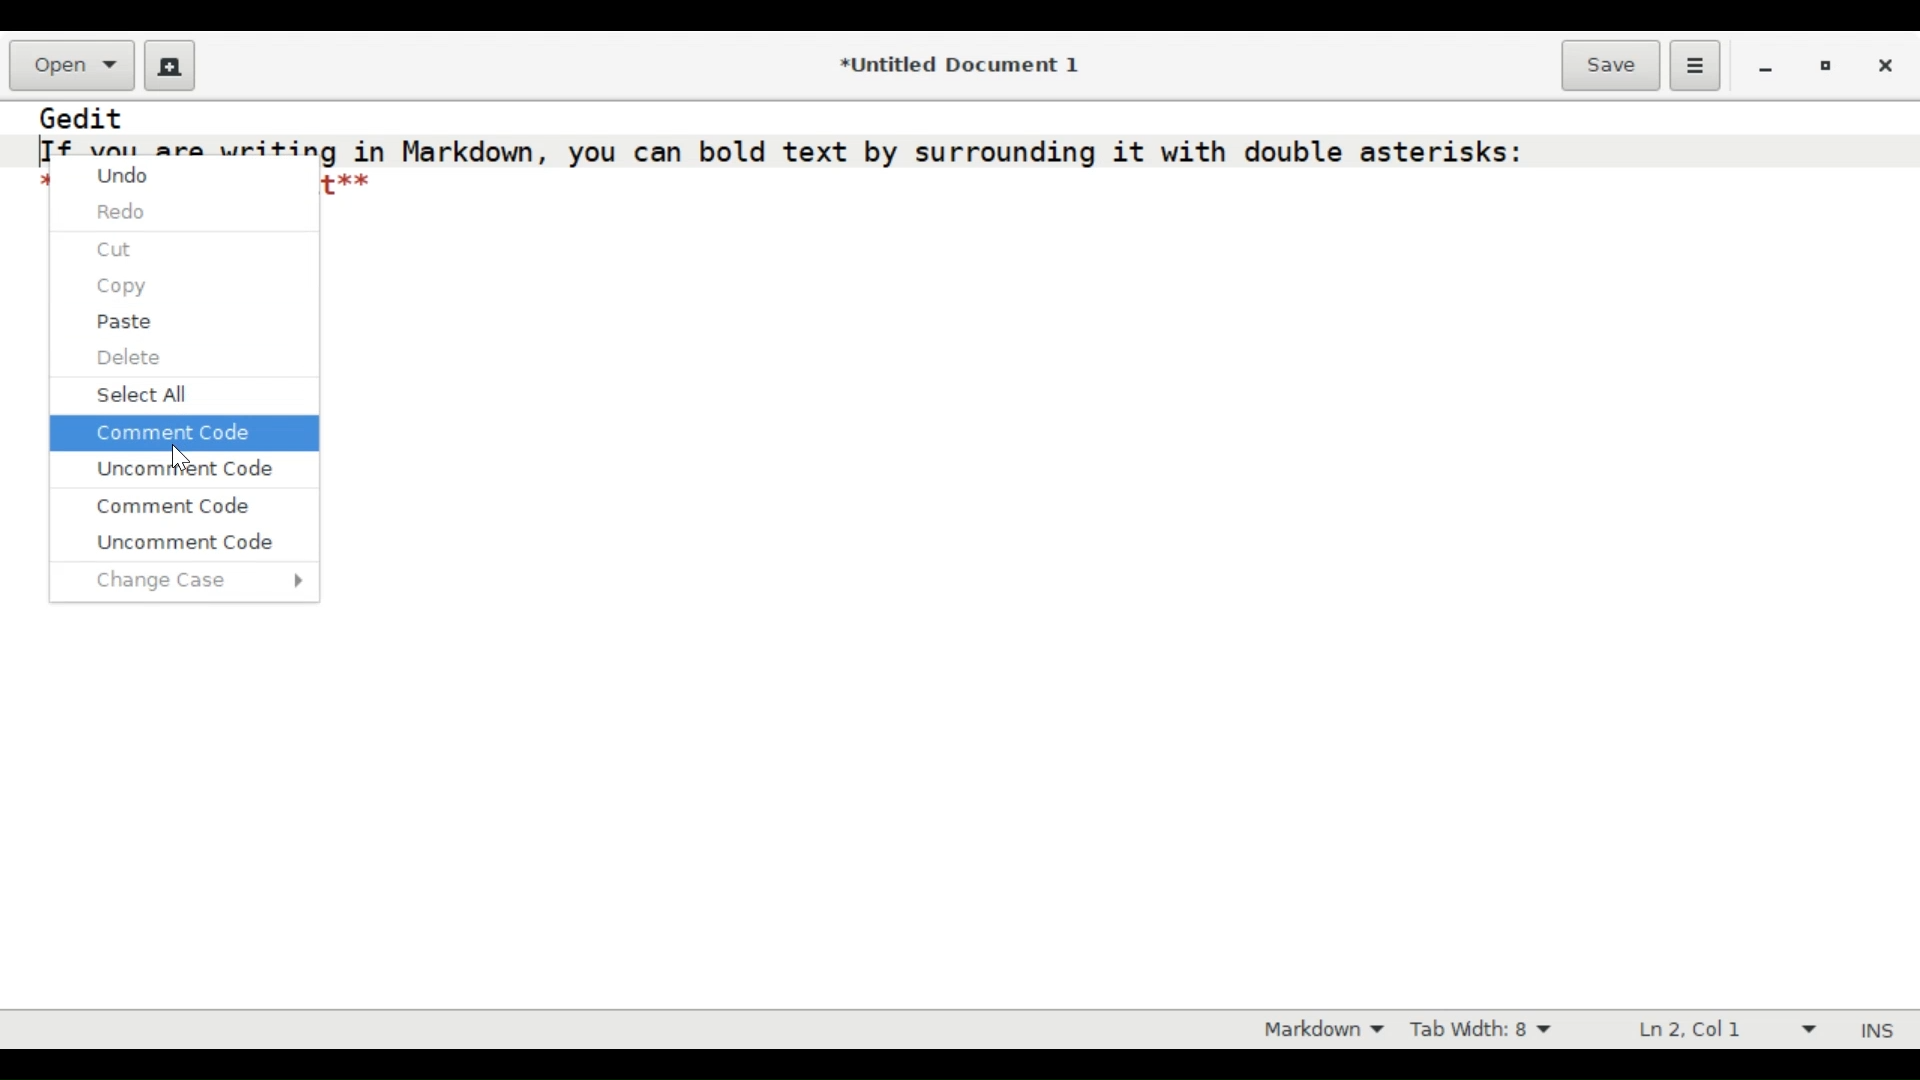 Image resolution: width=1920 pixels, height=1080 pixels. Describe the element at coordinates (177, 504) in the screenshot. I see `Comment Code` at that location.